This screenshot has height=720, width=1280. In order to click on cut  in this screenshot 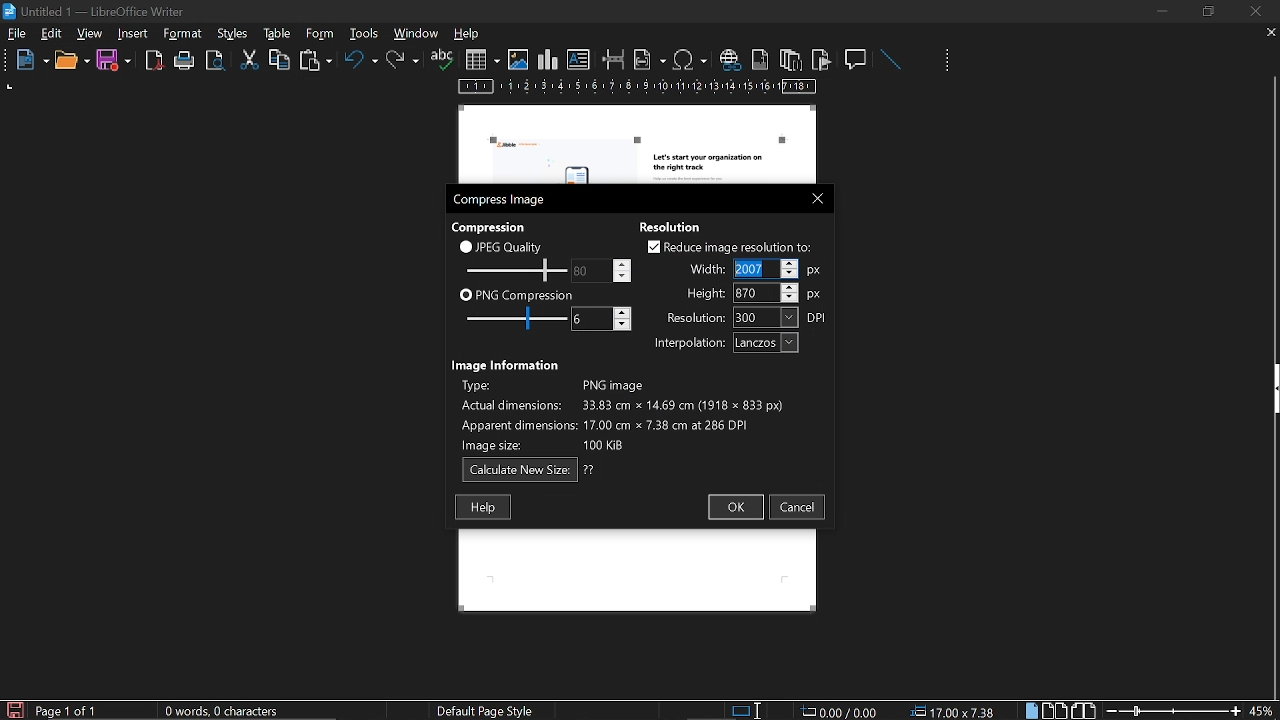, I will do `click(250, 60)`.